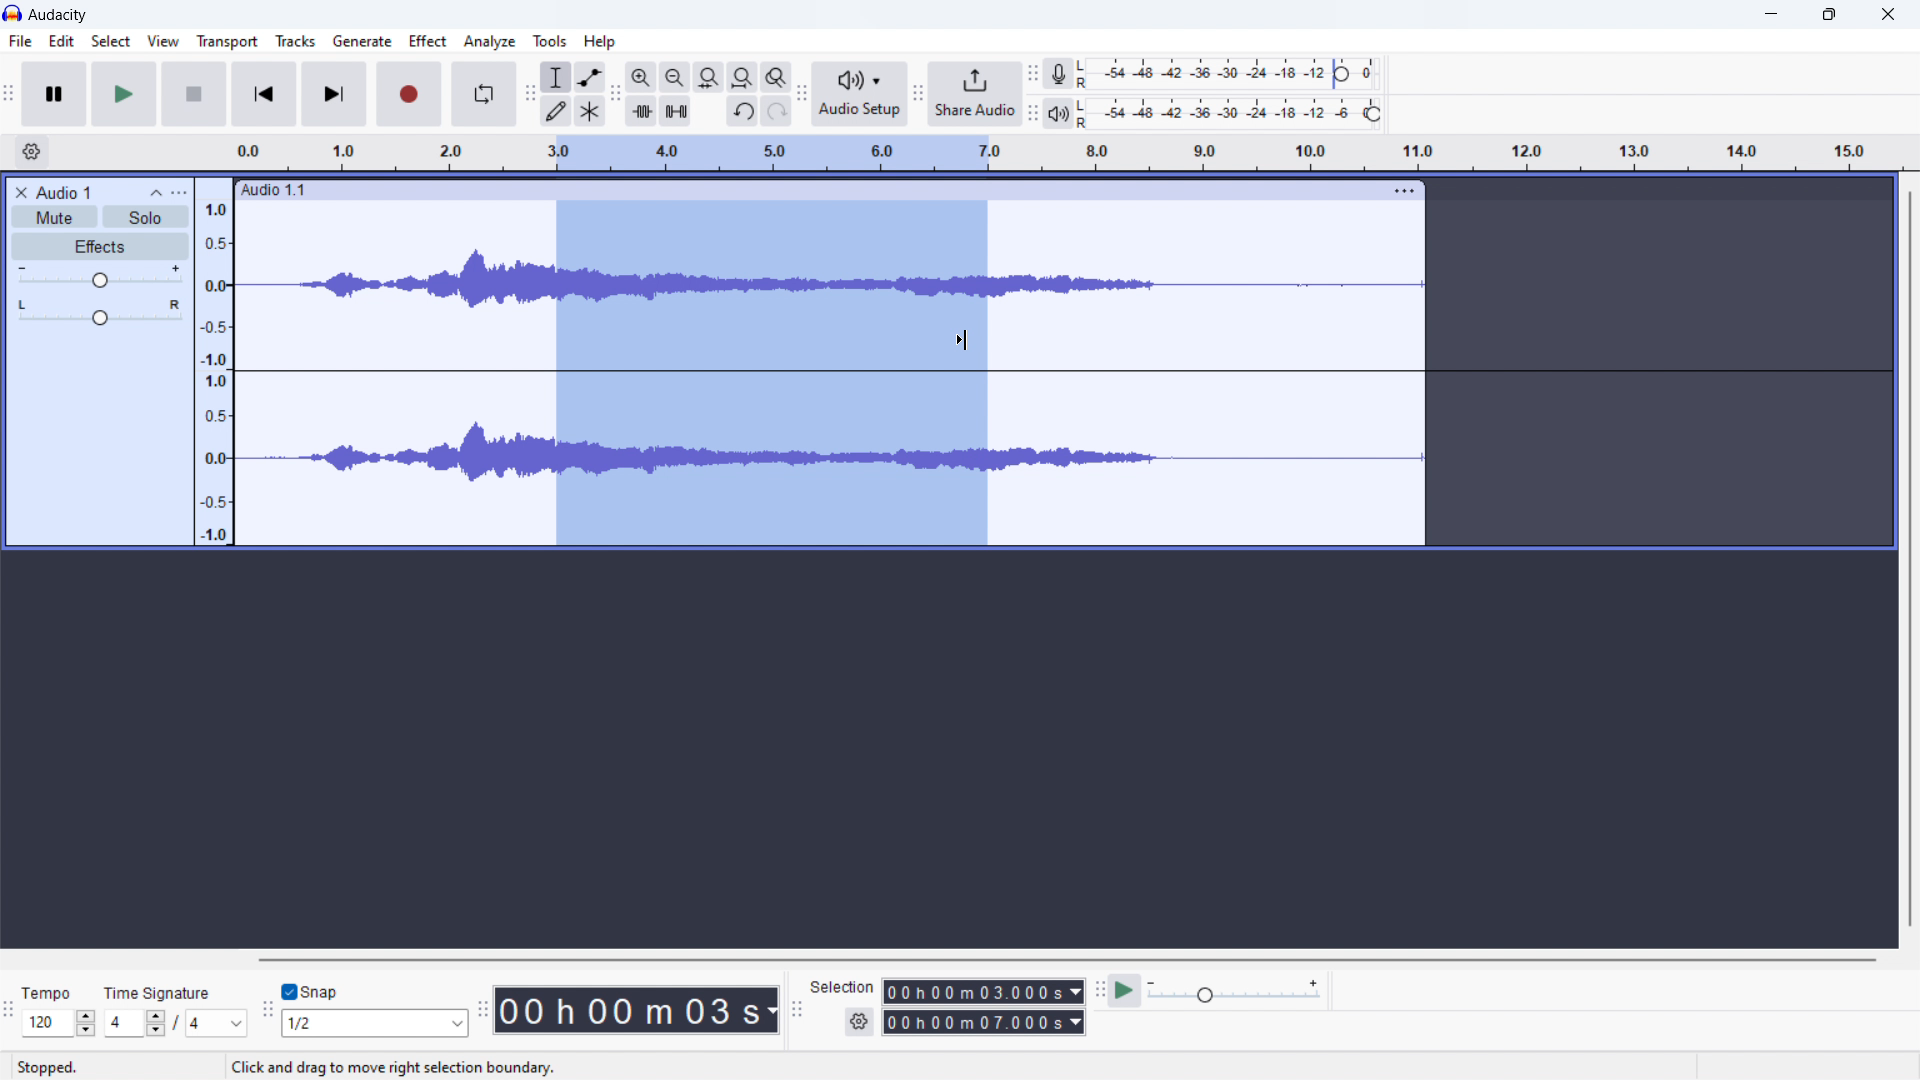  Describe the element at coordinates (805, 188) in the screenshot. I see `Audio 1.1` at that location.